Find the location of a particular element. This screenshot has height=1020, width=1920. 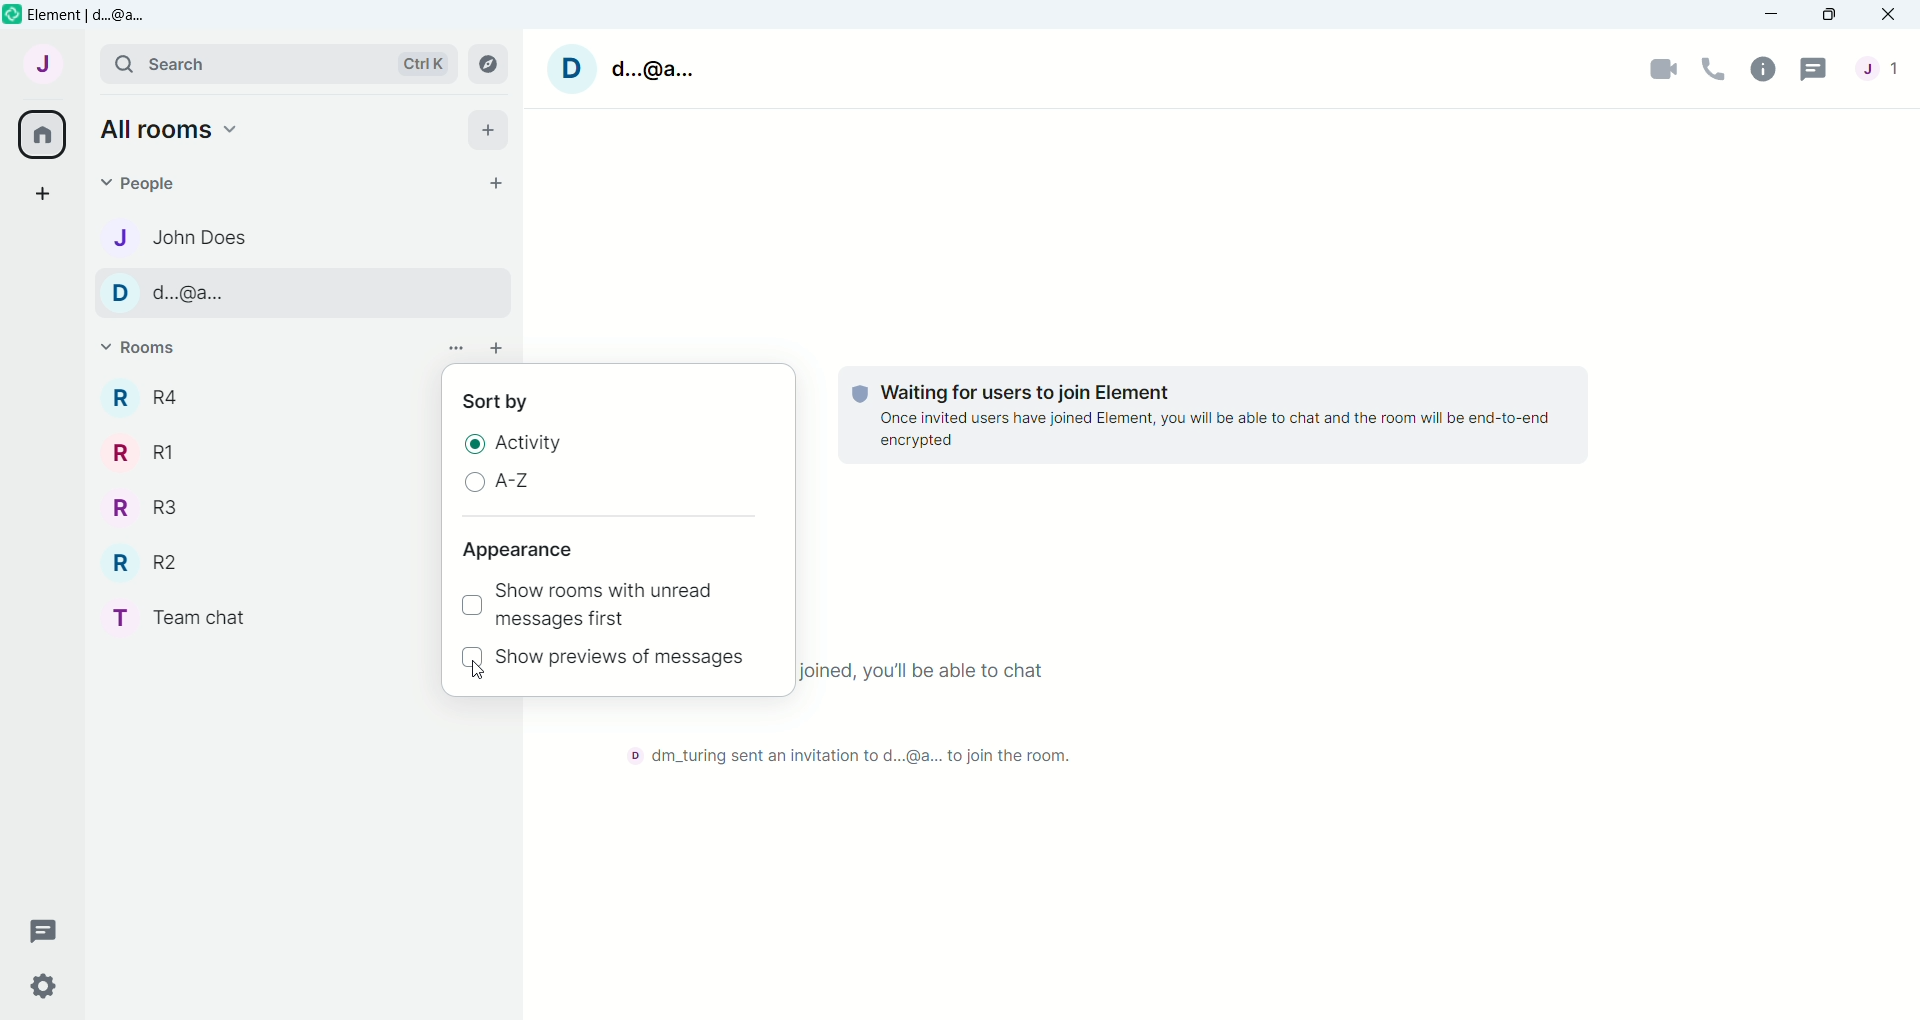

Rooms is located at coordinates (154, 347).